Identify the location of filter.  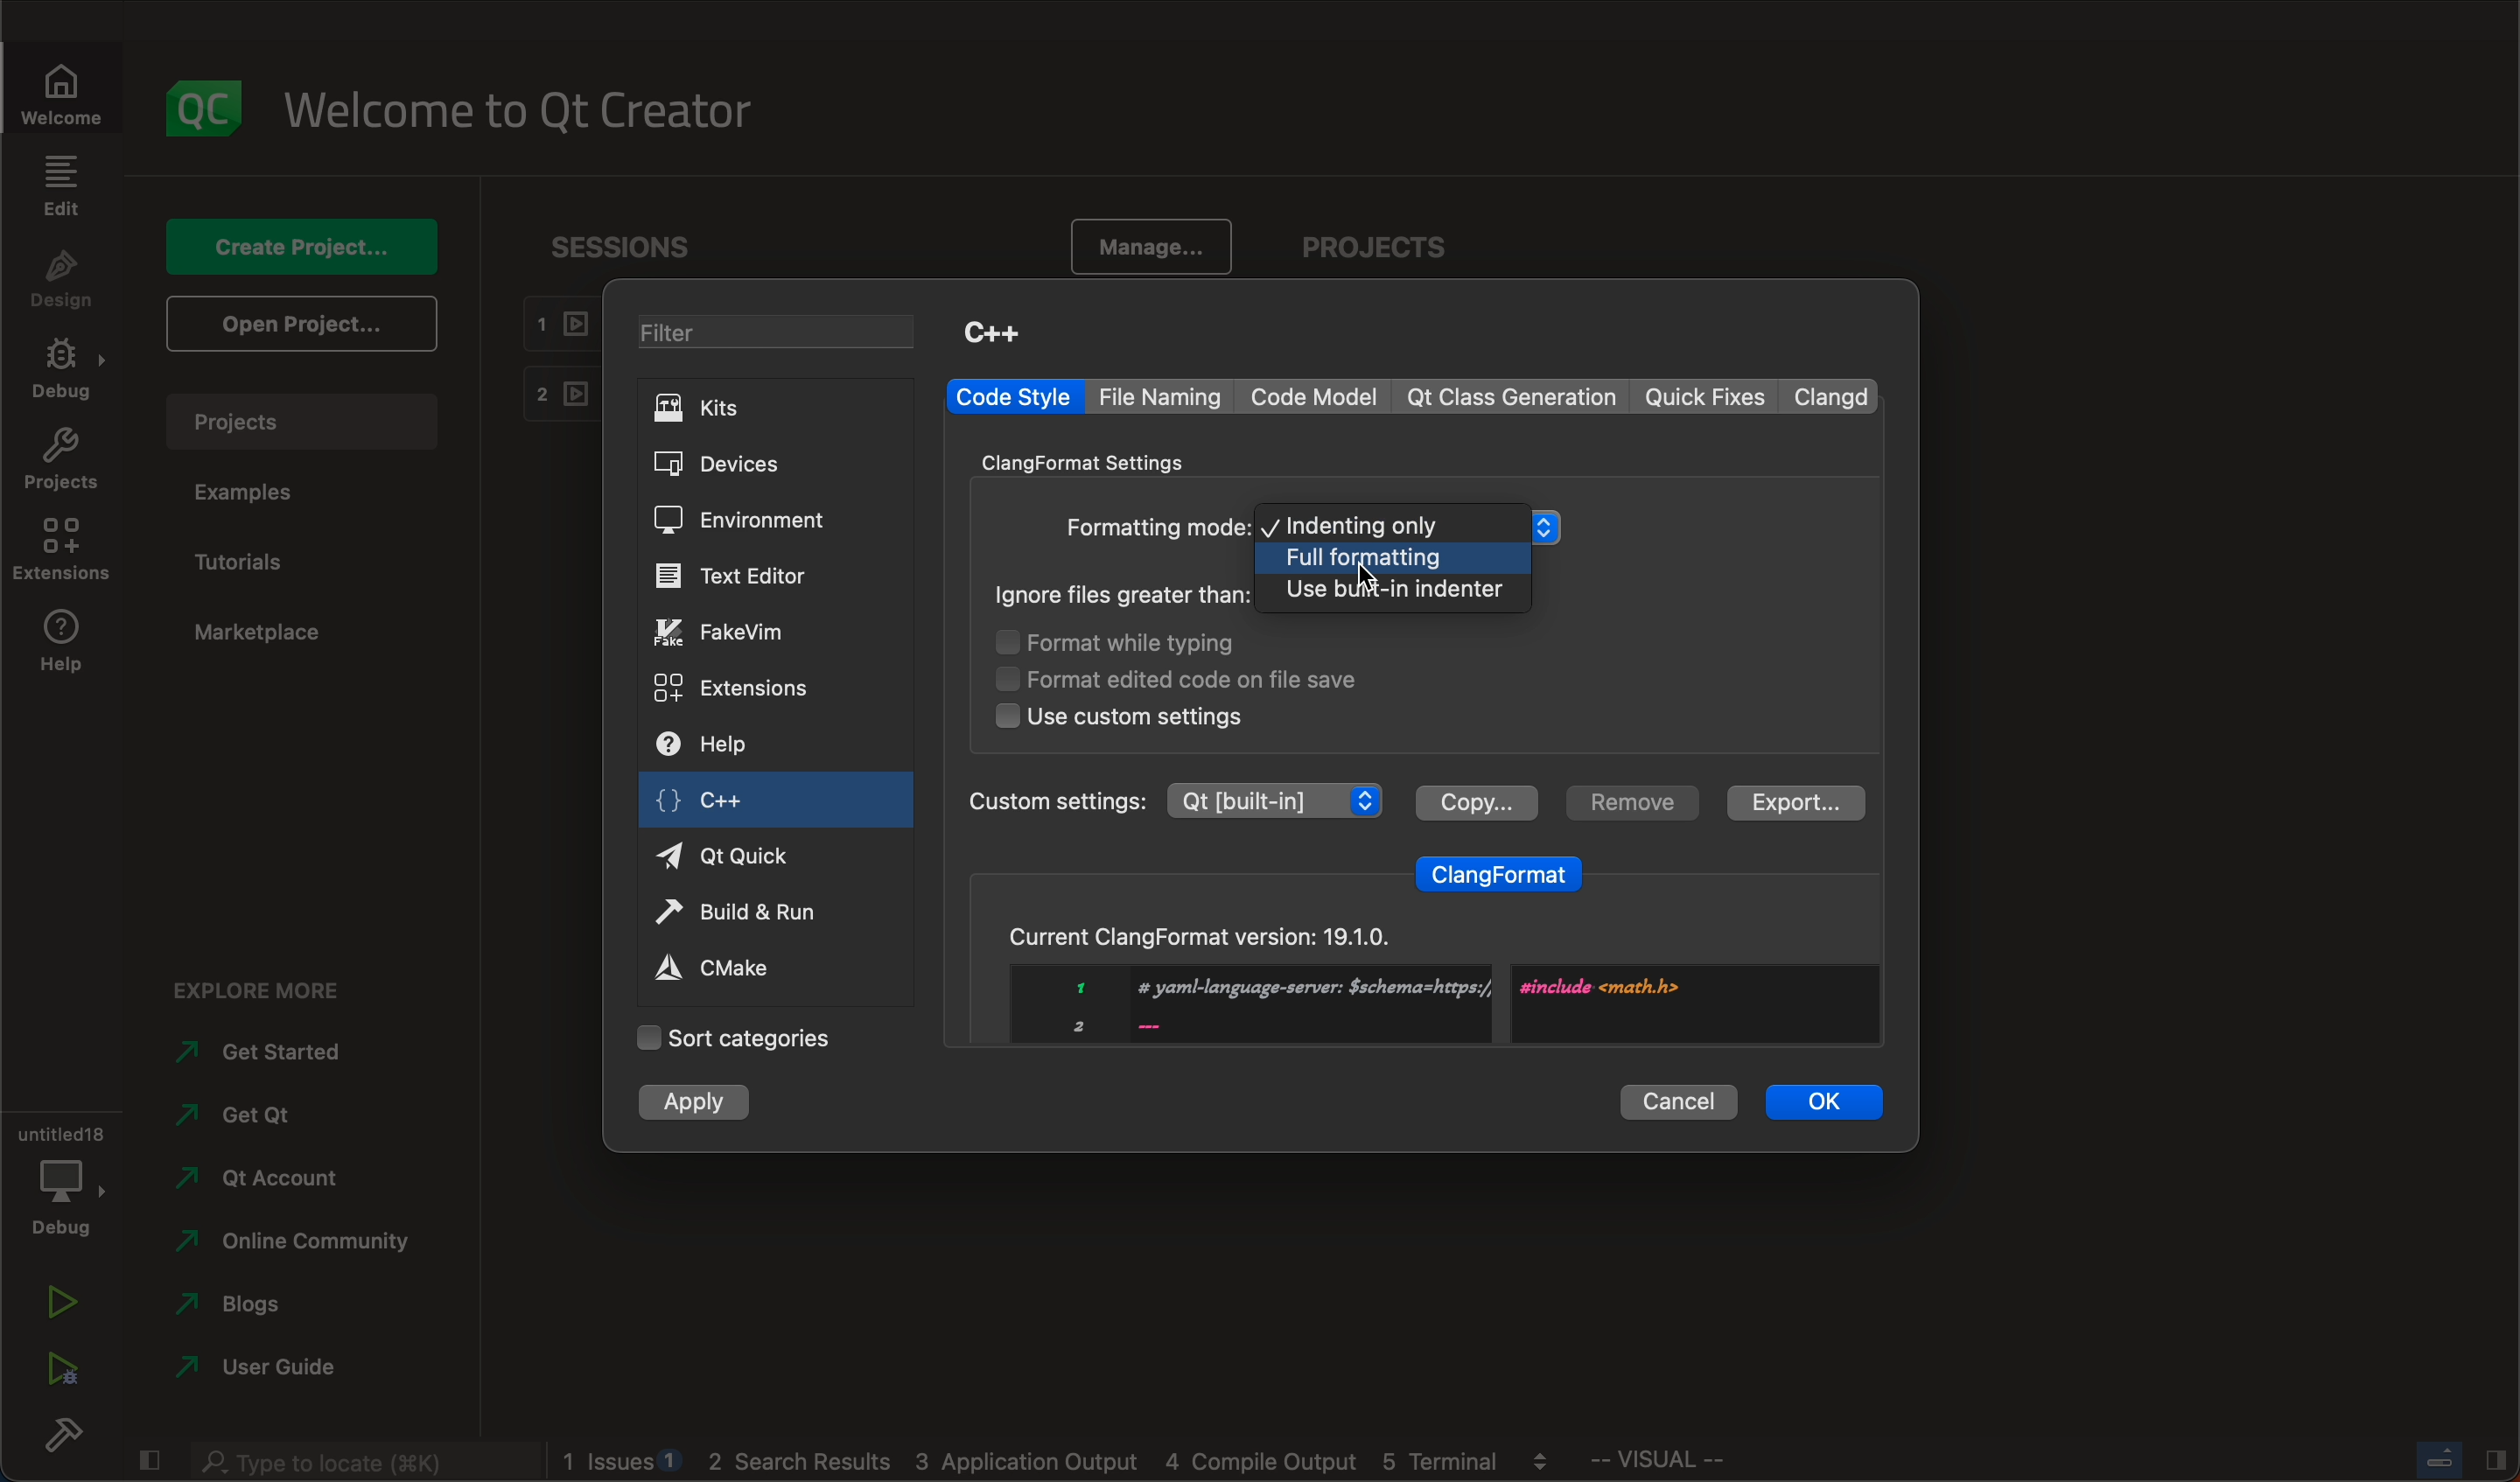
(784, 335).